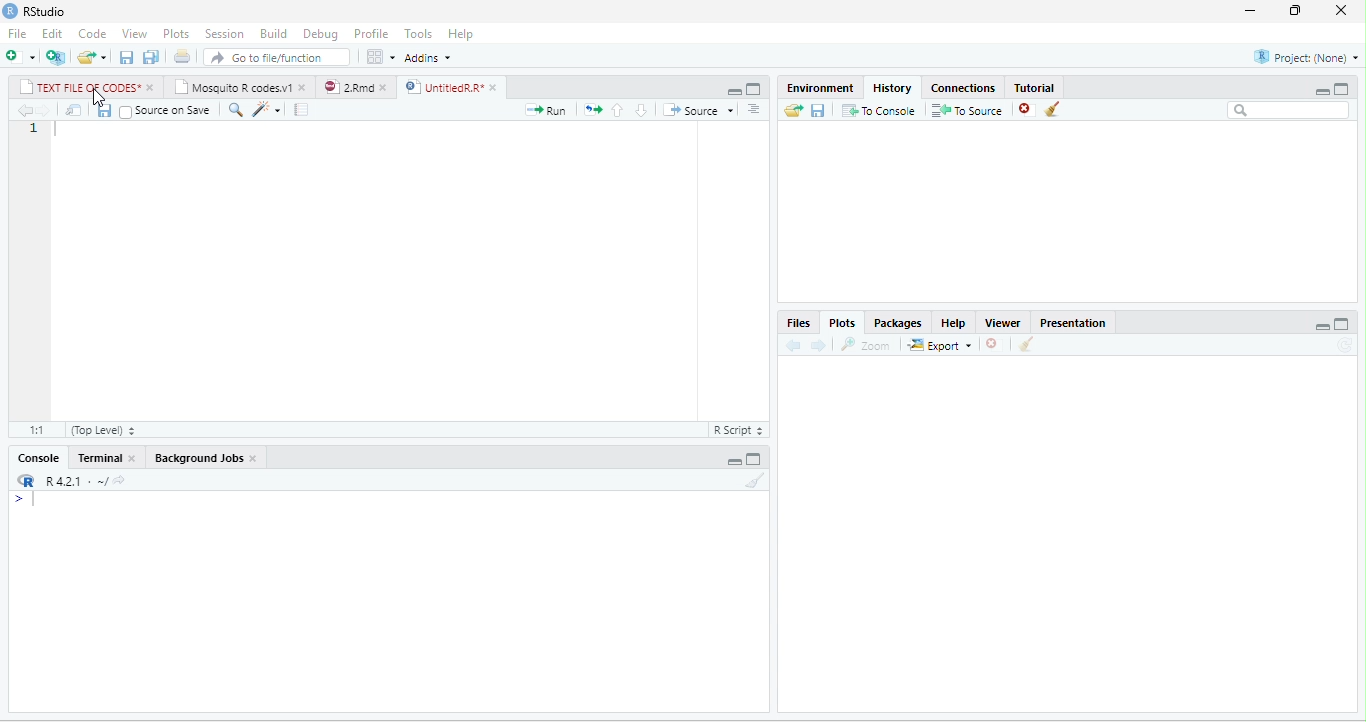 The width and height of the screenshot is (1366, 722). What do you see at coordinates (1053, 109) in the screenshot?
I see `clear` at bounding box center [1053, 109].